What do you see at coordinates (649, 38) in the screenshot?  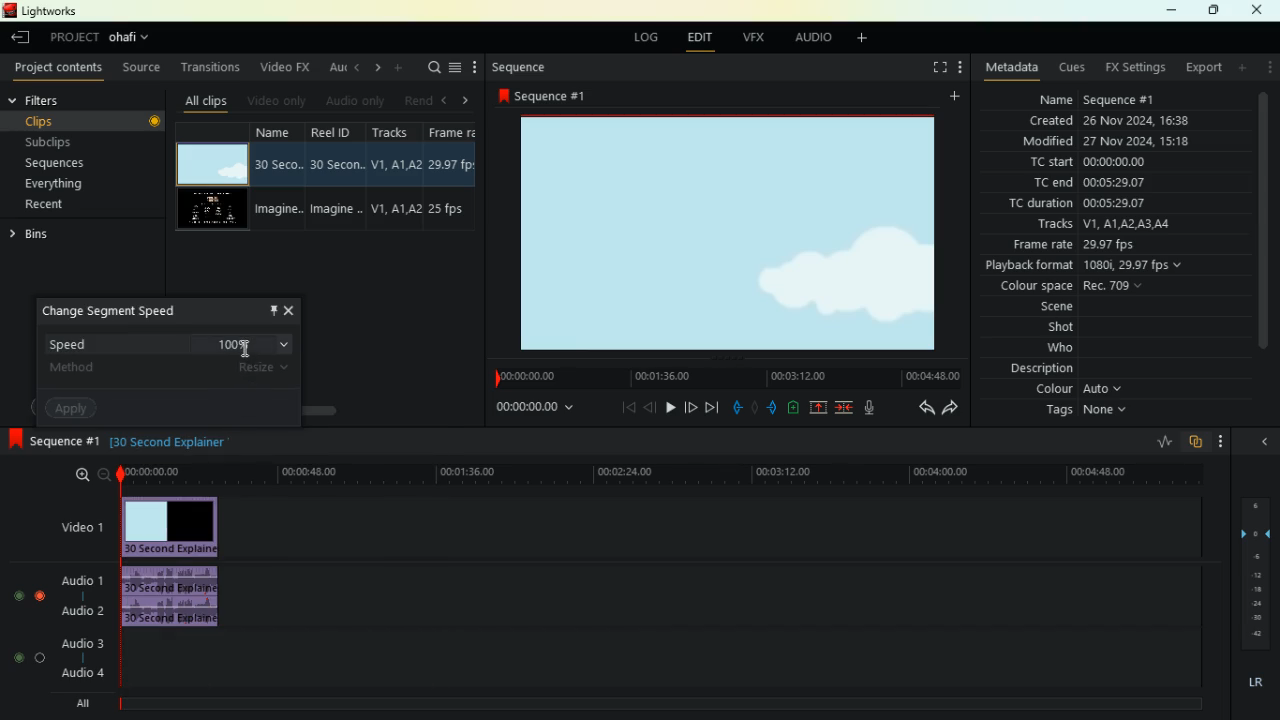 I see `log` at bounding box center [649, 38].